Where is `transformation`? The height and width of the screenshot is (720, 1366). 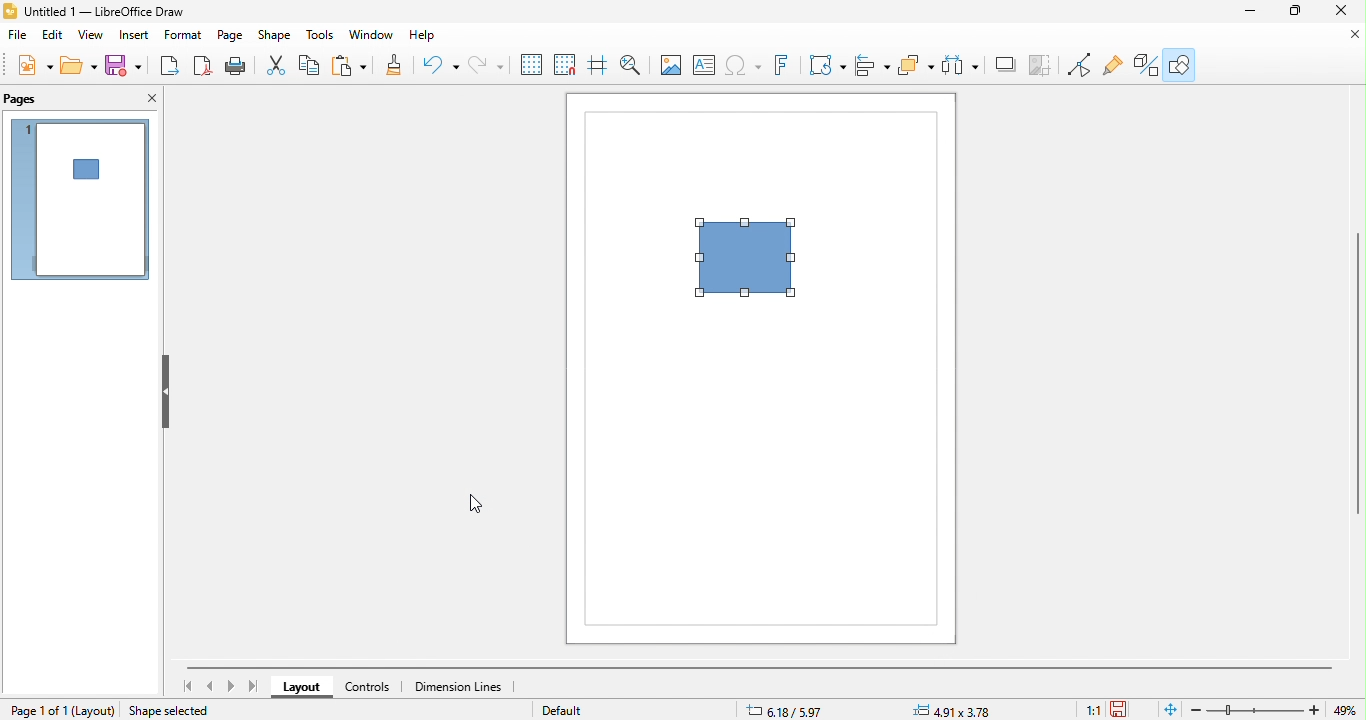 transformation is located at coordinates (827, 65).